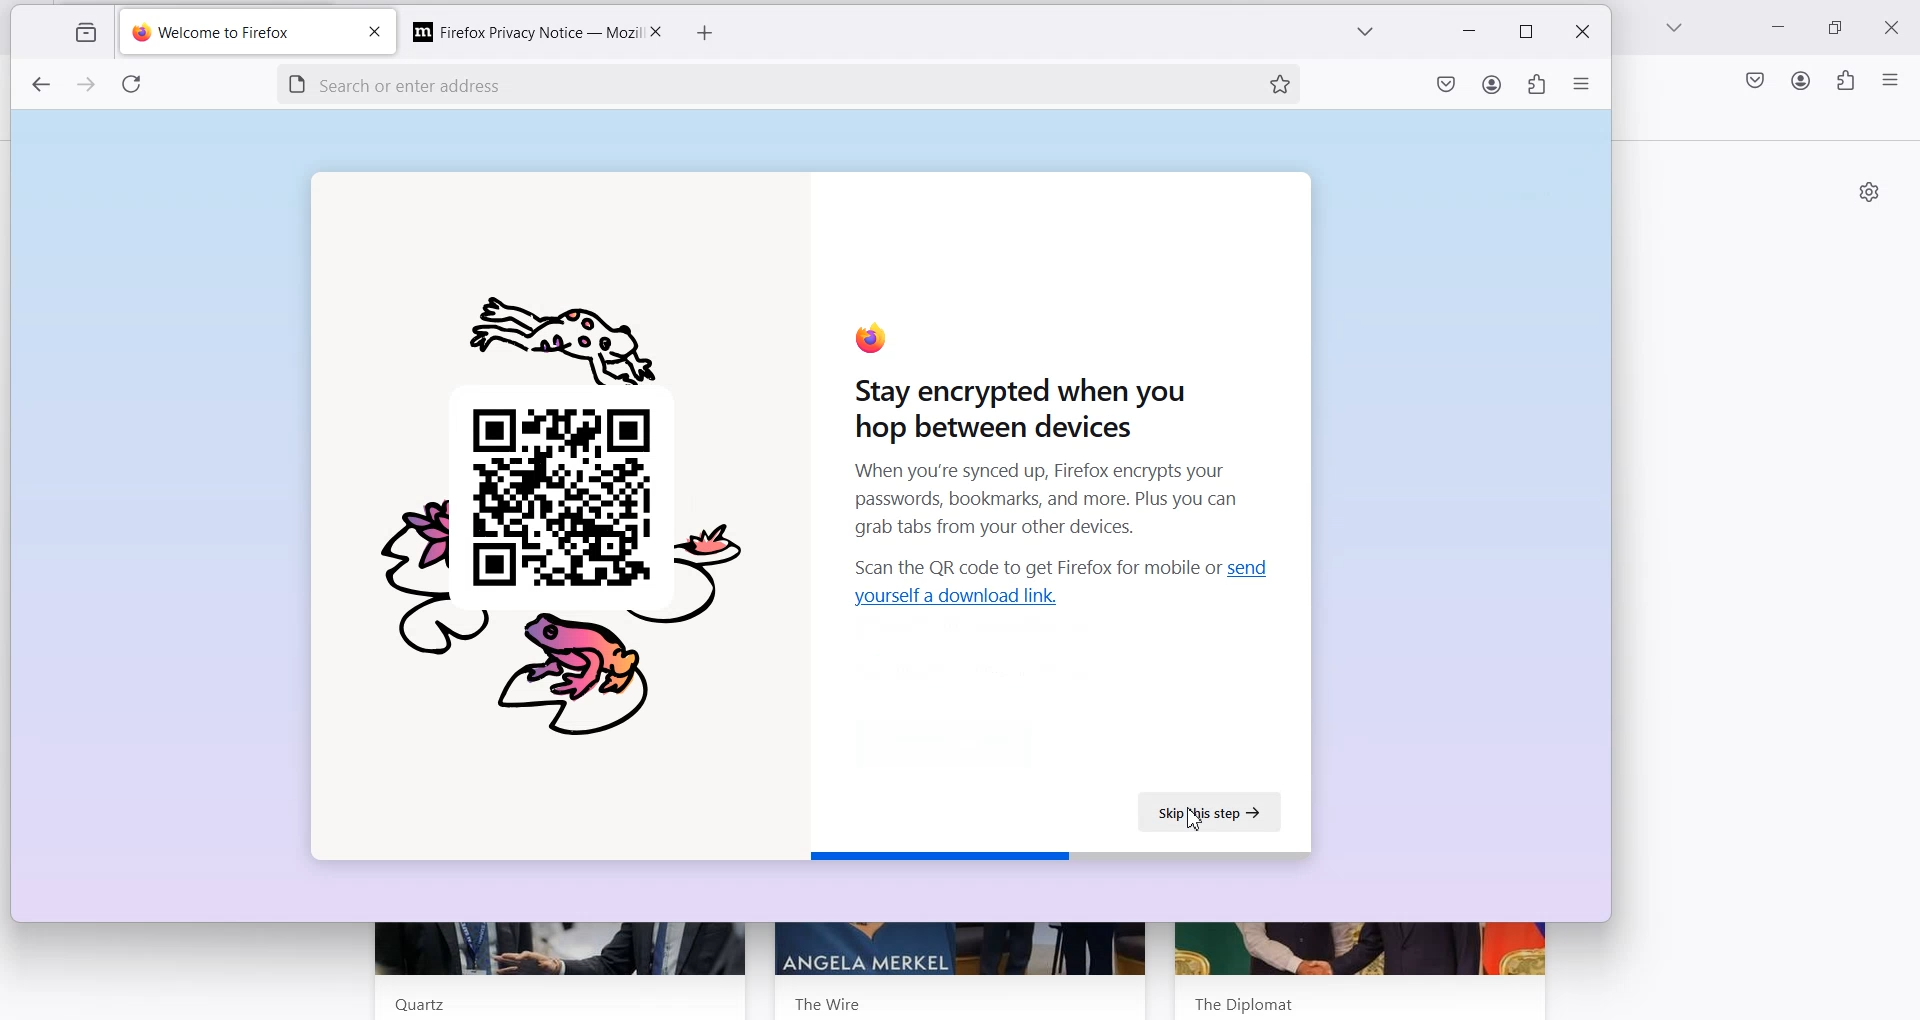 The width and height of the screenshot is (1920, 1020). I want to click on list of all tabs, so click(1363, 35).